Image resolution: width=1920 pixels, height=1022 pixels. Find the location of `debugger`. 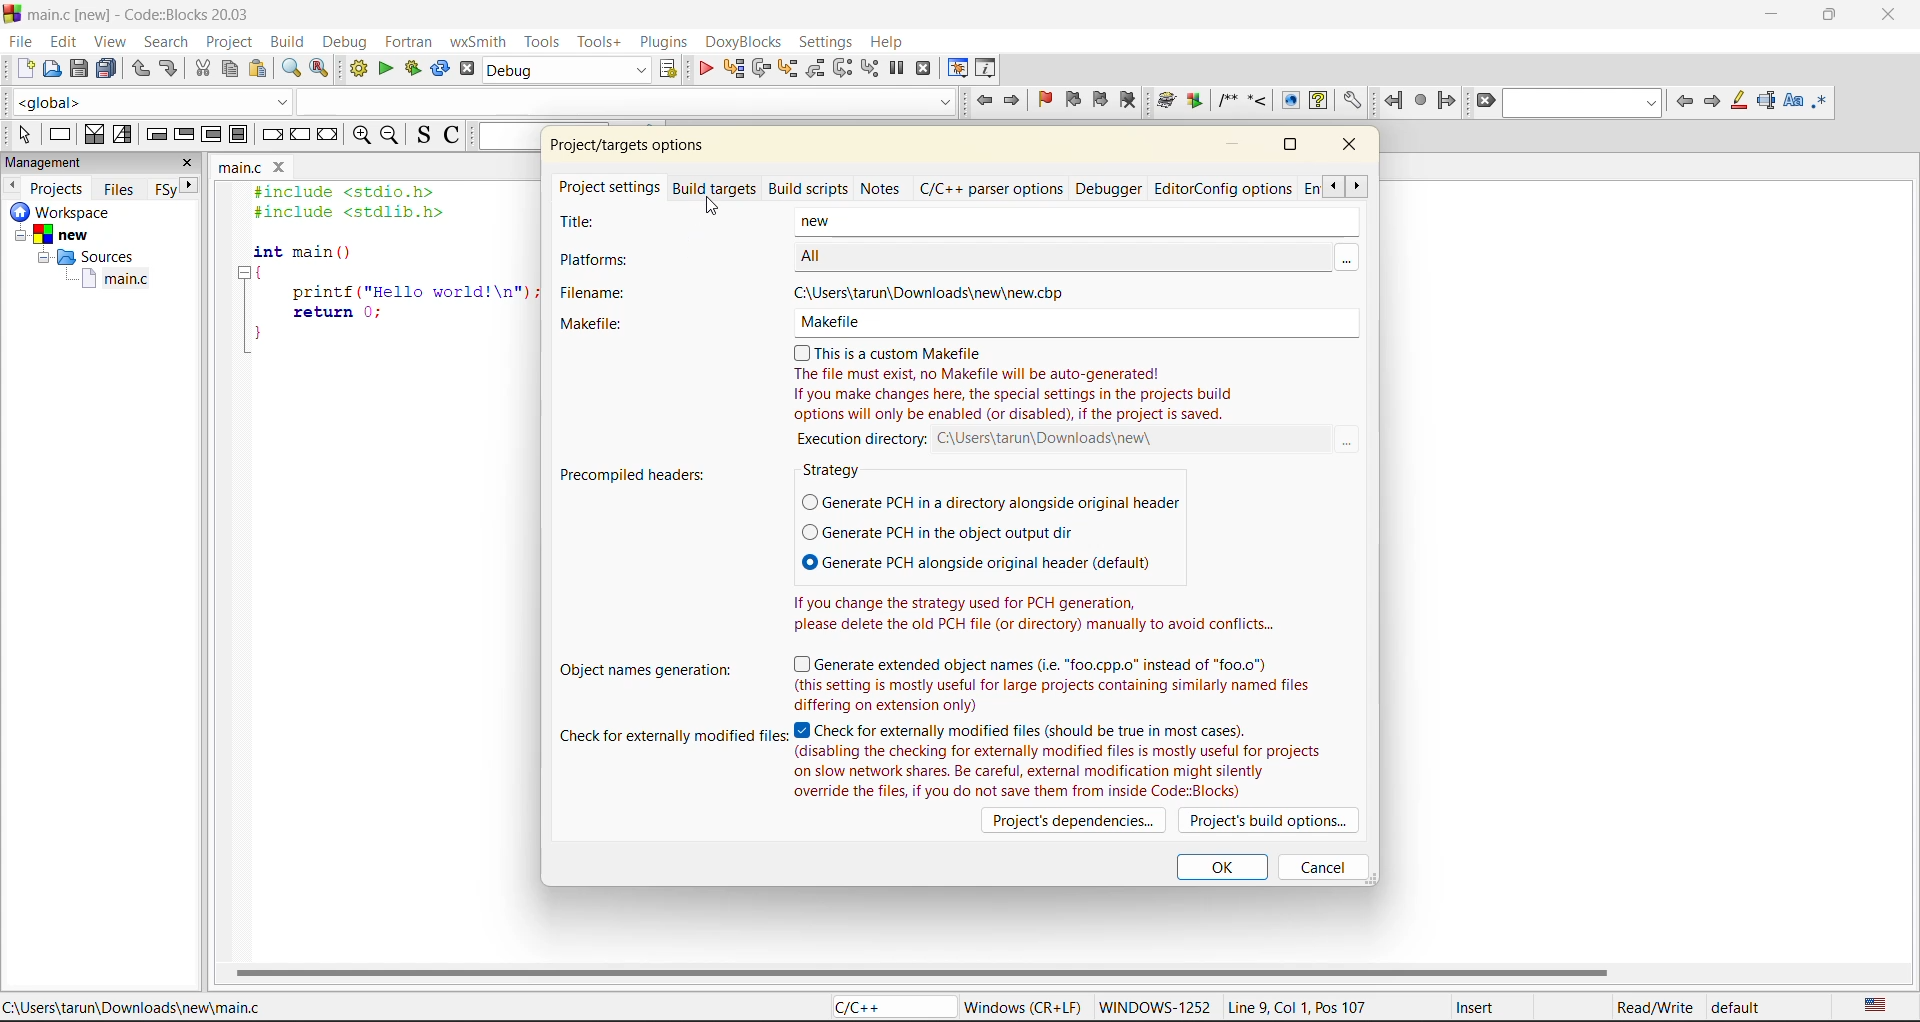

debugger is located at coordinates (1112, 191).